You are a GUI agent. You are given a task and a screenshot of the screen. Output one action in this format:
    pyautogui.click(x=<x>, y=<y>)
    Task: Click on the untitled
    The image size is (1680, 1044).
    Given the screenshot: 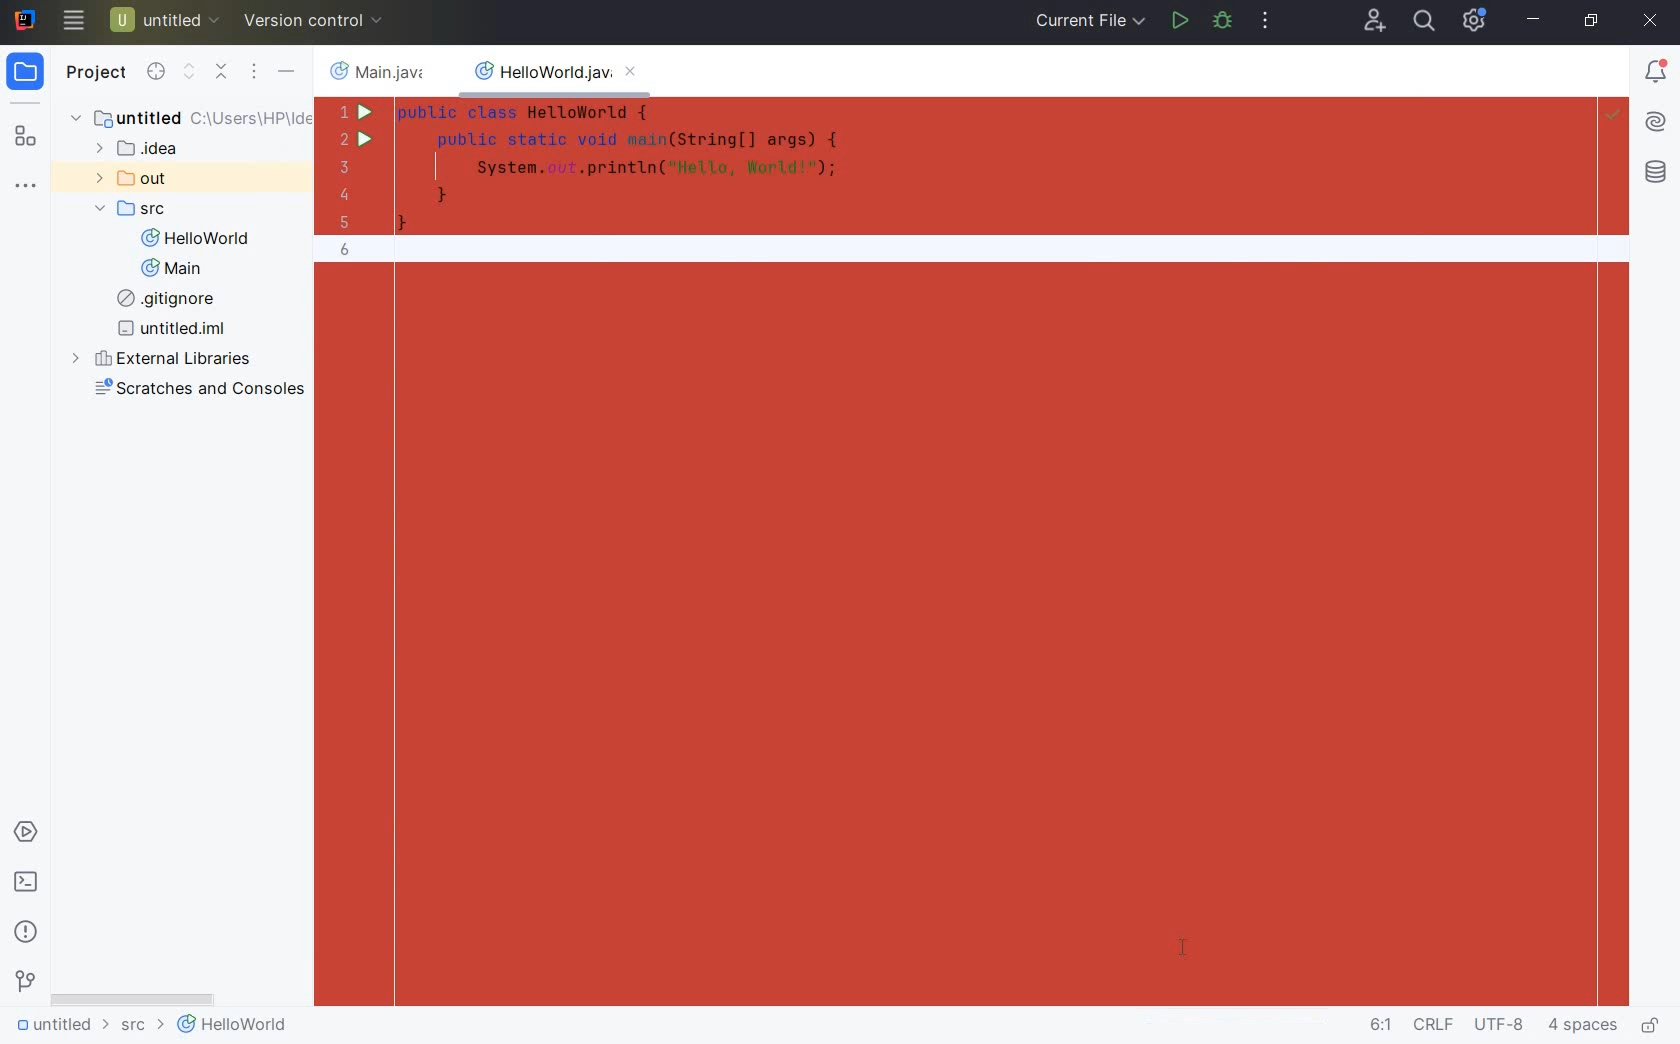 What is the action you would take?
    pyautogui.click(x=58, y=1028)
    